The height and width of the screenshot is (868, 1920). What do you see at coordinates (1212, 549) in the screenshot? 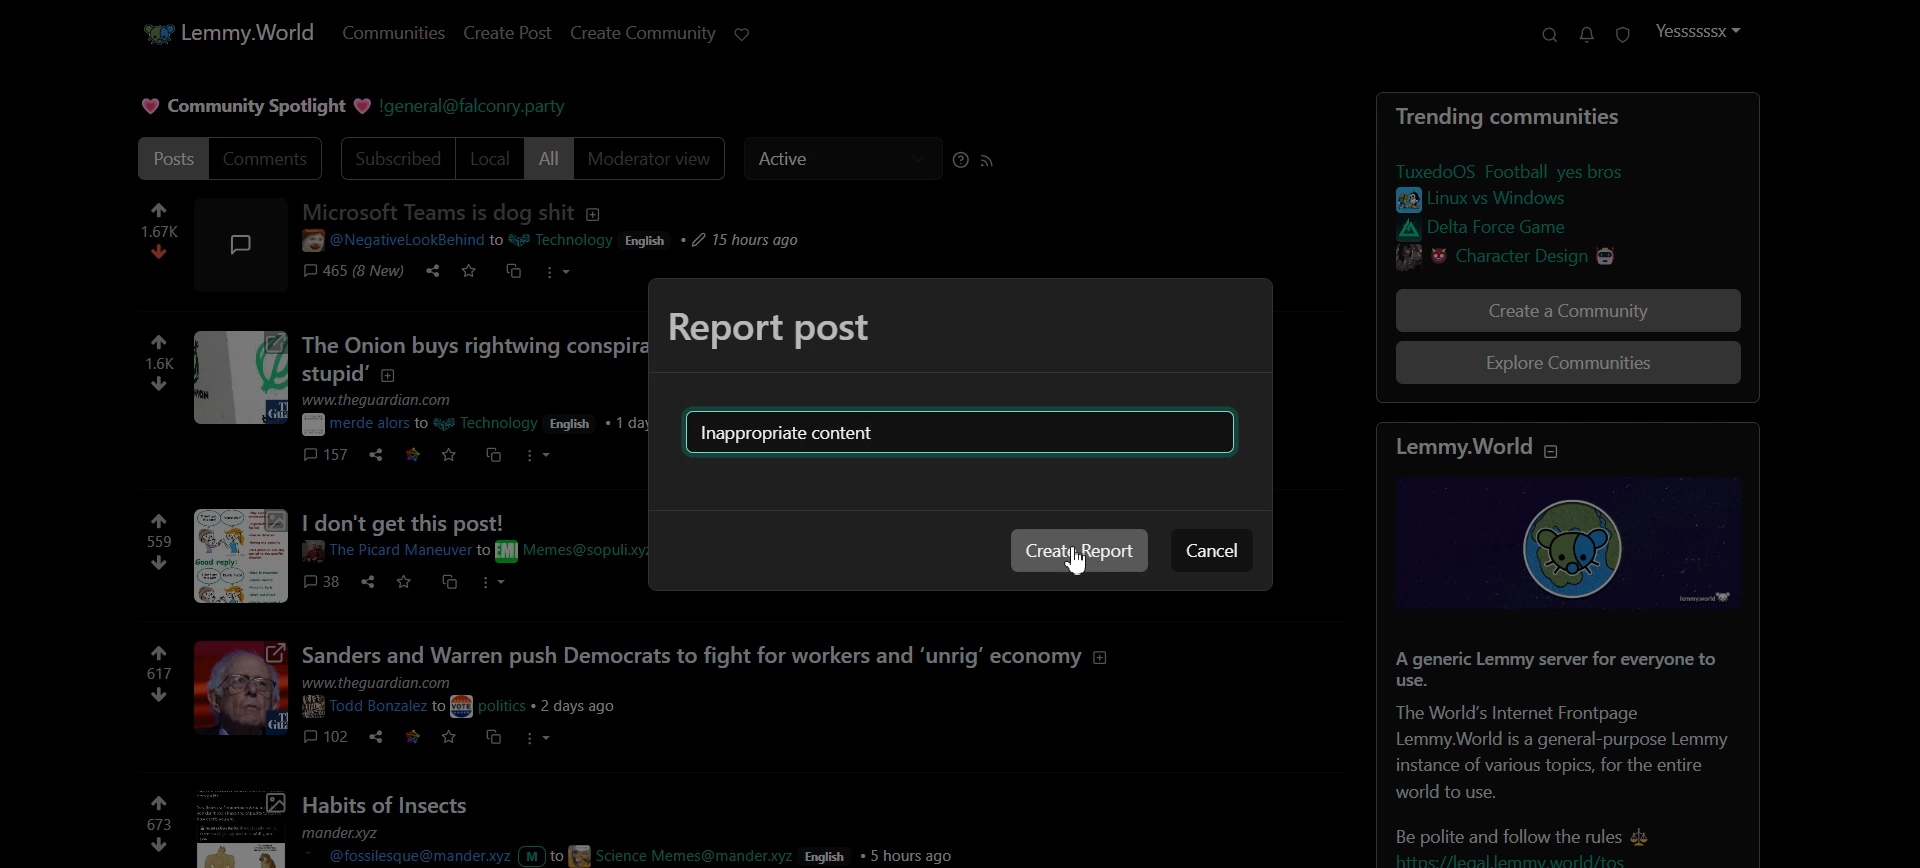
I see `Cancel` at bounding box center [1212, 549].